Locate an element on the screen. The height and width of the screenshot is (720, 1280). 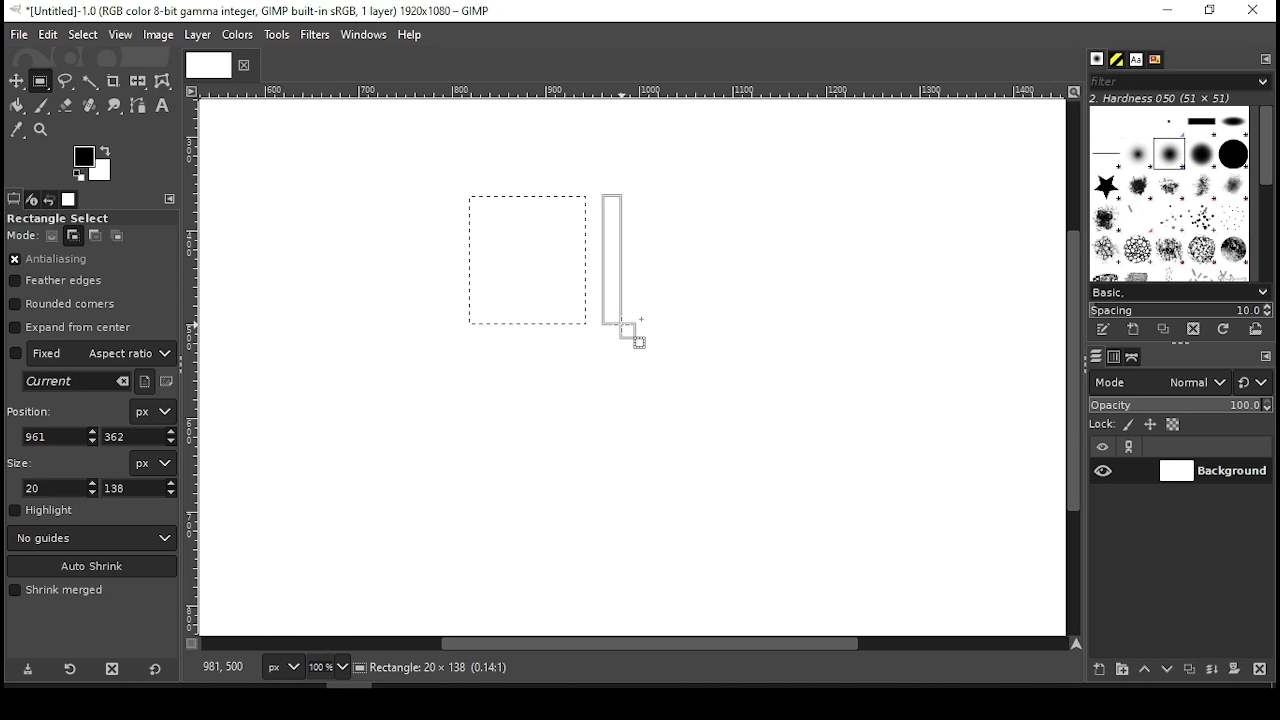
zoom level is located at coordinates (328, 669).